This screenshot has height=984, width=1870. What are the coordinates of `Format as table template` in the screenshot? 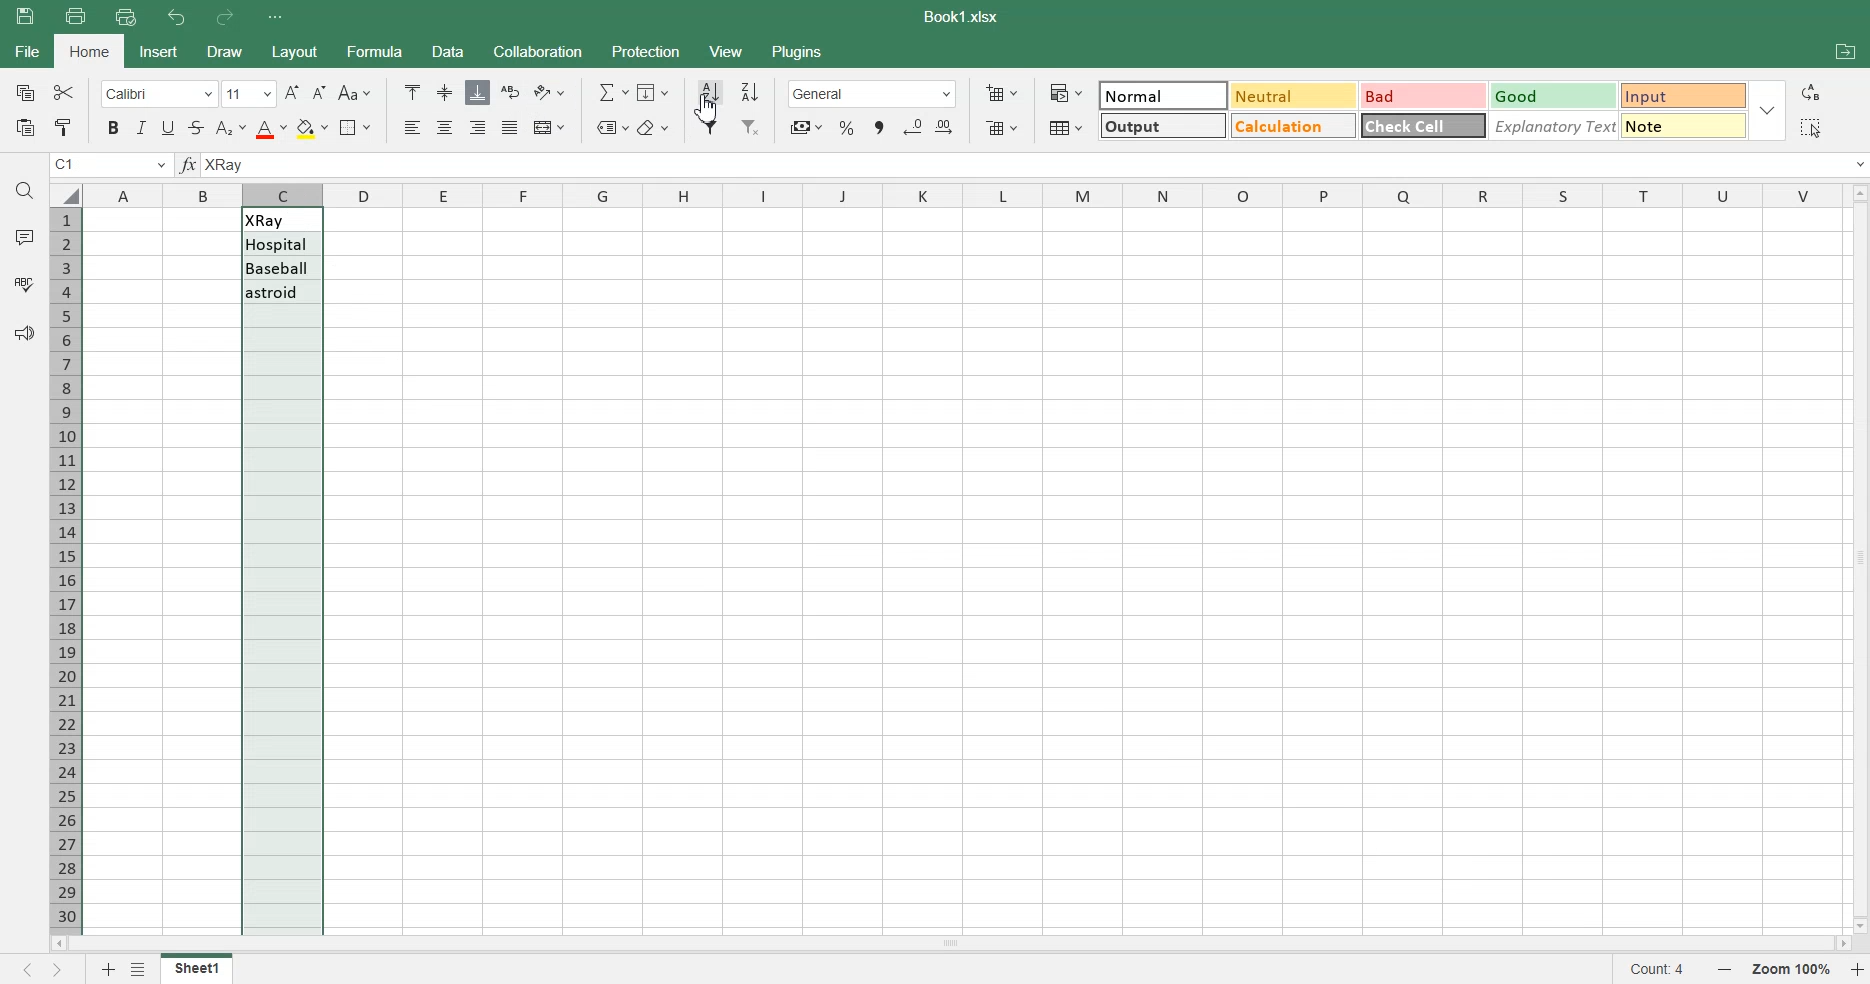 It's located at (1064, 128).